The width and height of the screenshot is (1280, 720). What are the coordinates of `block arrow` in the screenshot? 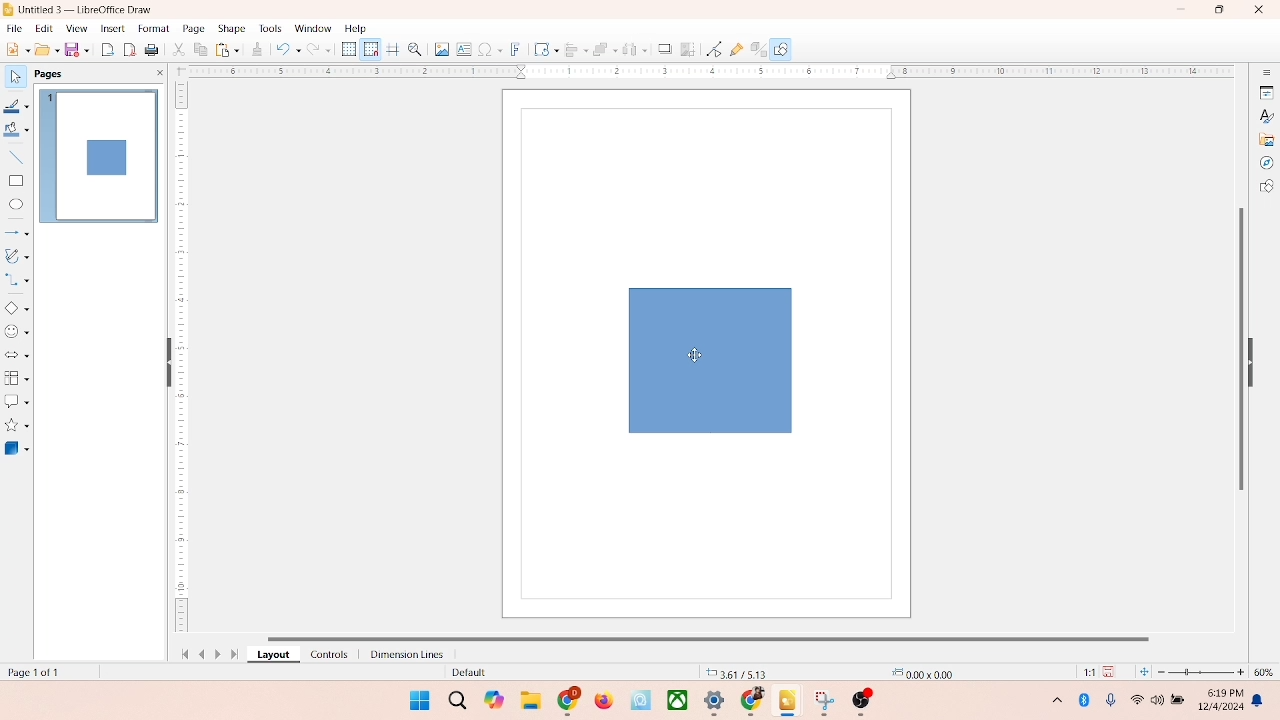 It's located at (17, 356).